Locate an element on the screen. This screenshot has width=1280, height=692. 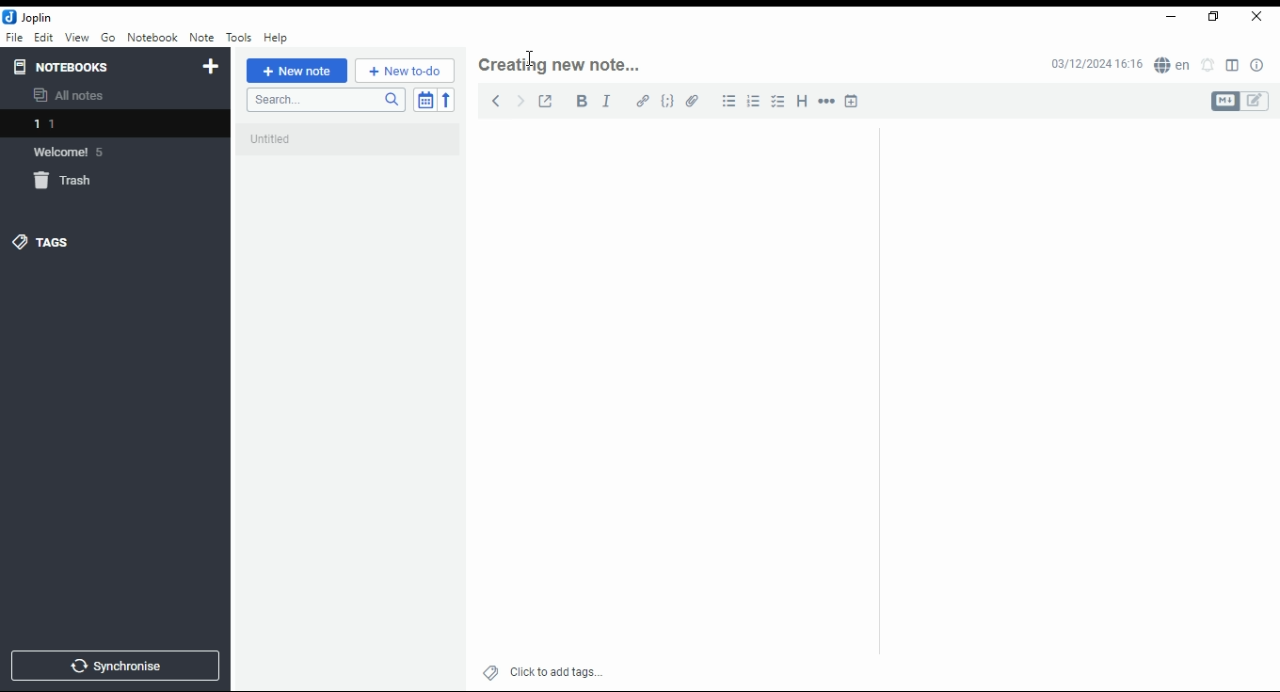
number list is located at coordinates (754, 100).